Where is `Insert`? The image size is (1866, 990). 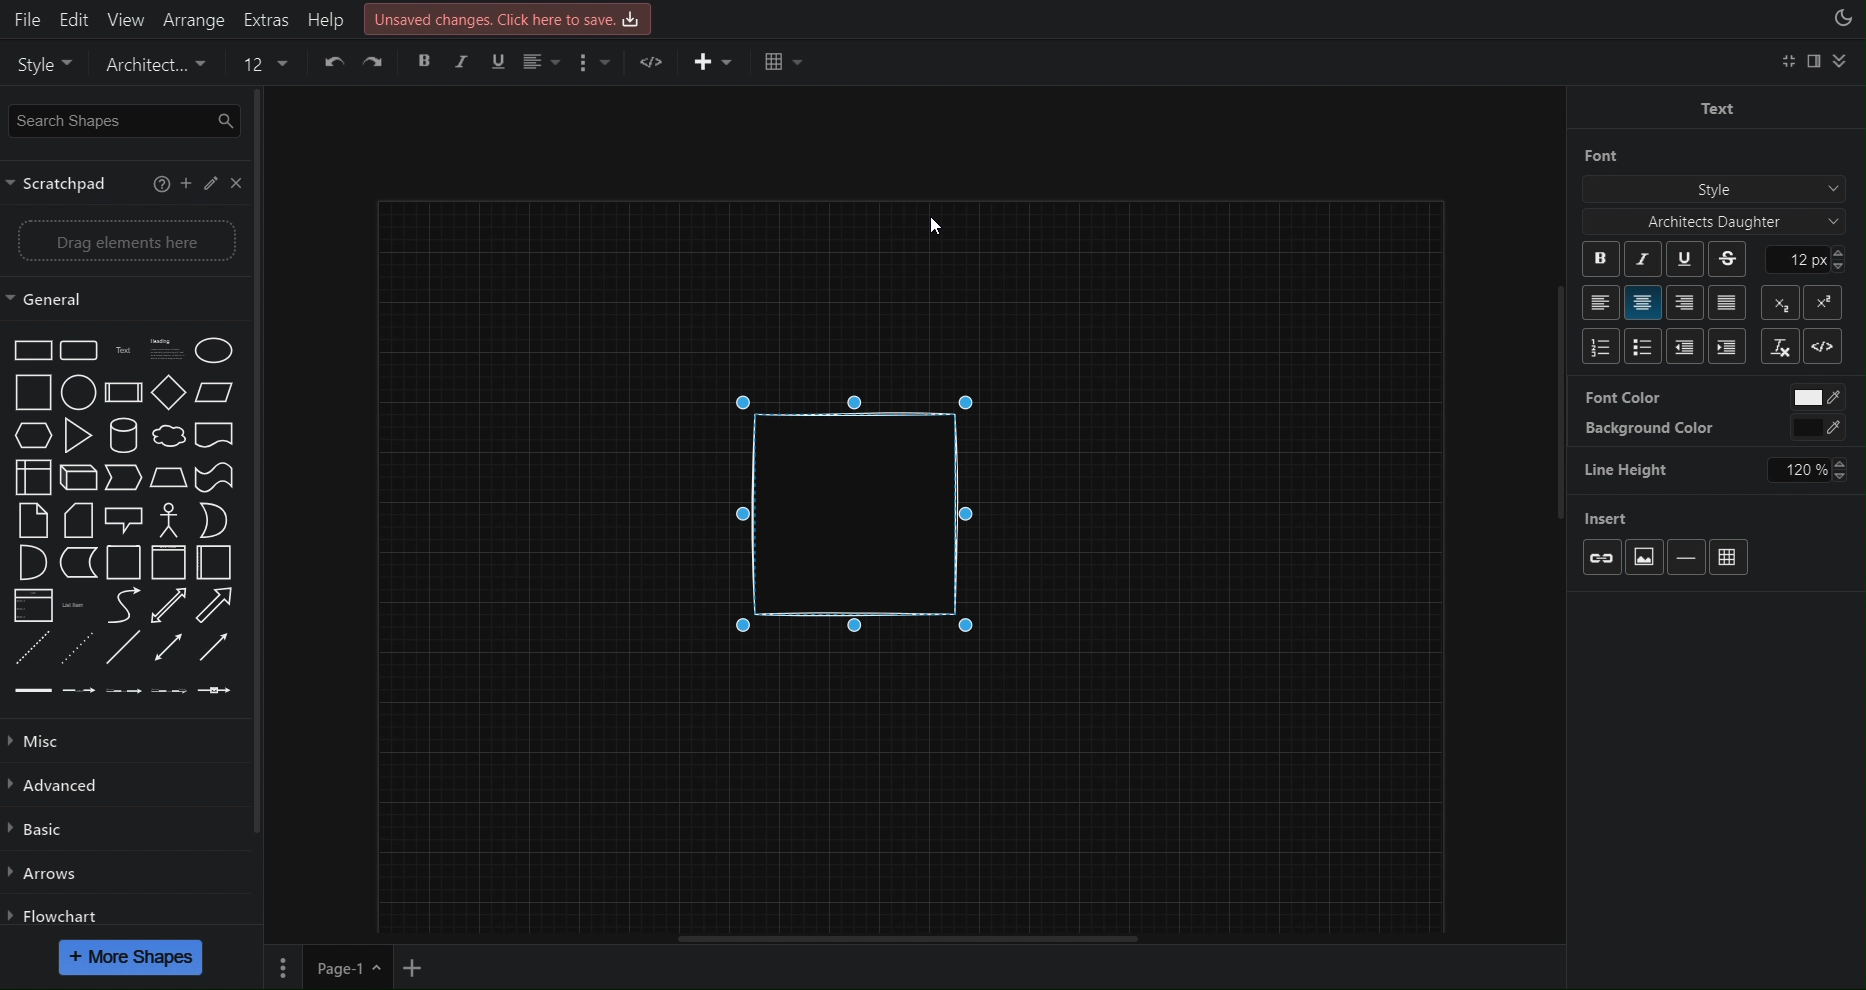
Insert is located at coordinates (775, 64).